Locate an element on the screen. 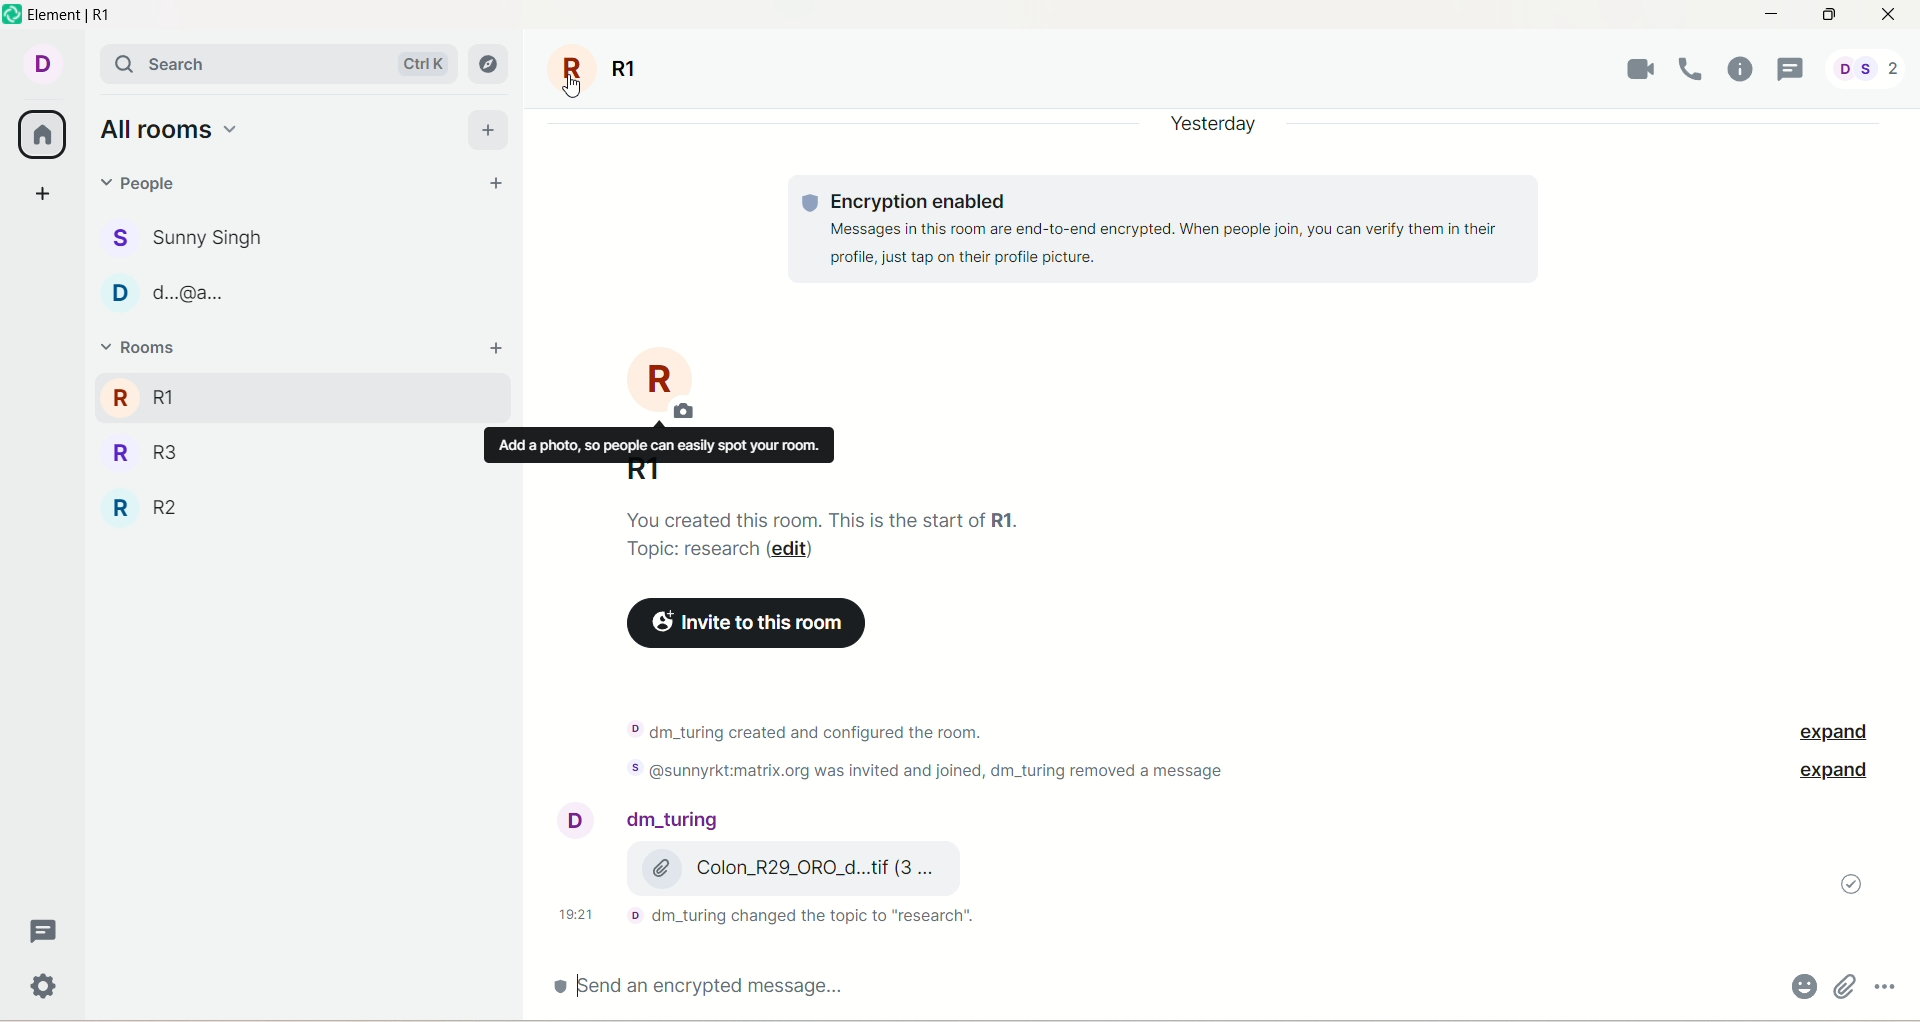 The height and width of the screenshot is (1022, 1920). people is located at coordinates (195, 292).